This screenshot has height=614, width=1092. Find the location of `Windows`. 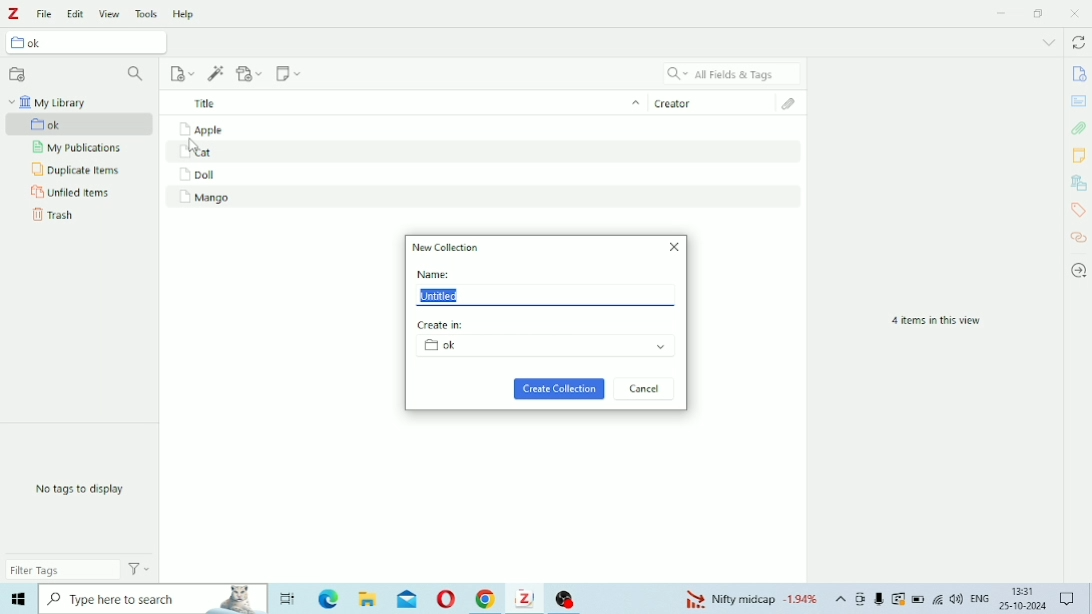

Windows is located at coordinates (18, 599).